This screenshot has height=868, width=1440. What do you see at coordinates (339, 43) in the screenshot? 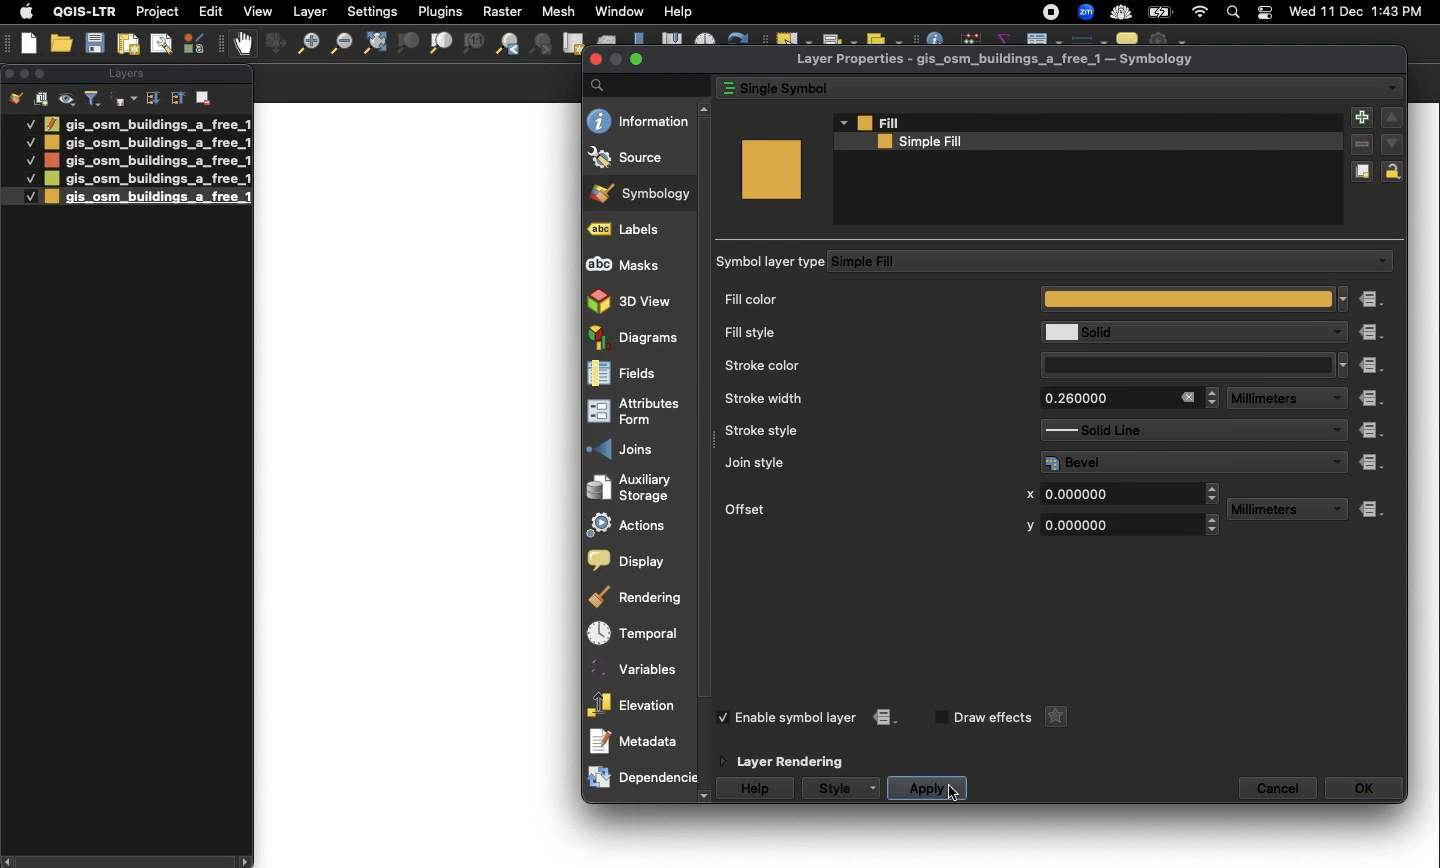
I see `Zoom out ` at bounding box center [339, 43].